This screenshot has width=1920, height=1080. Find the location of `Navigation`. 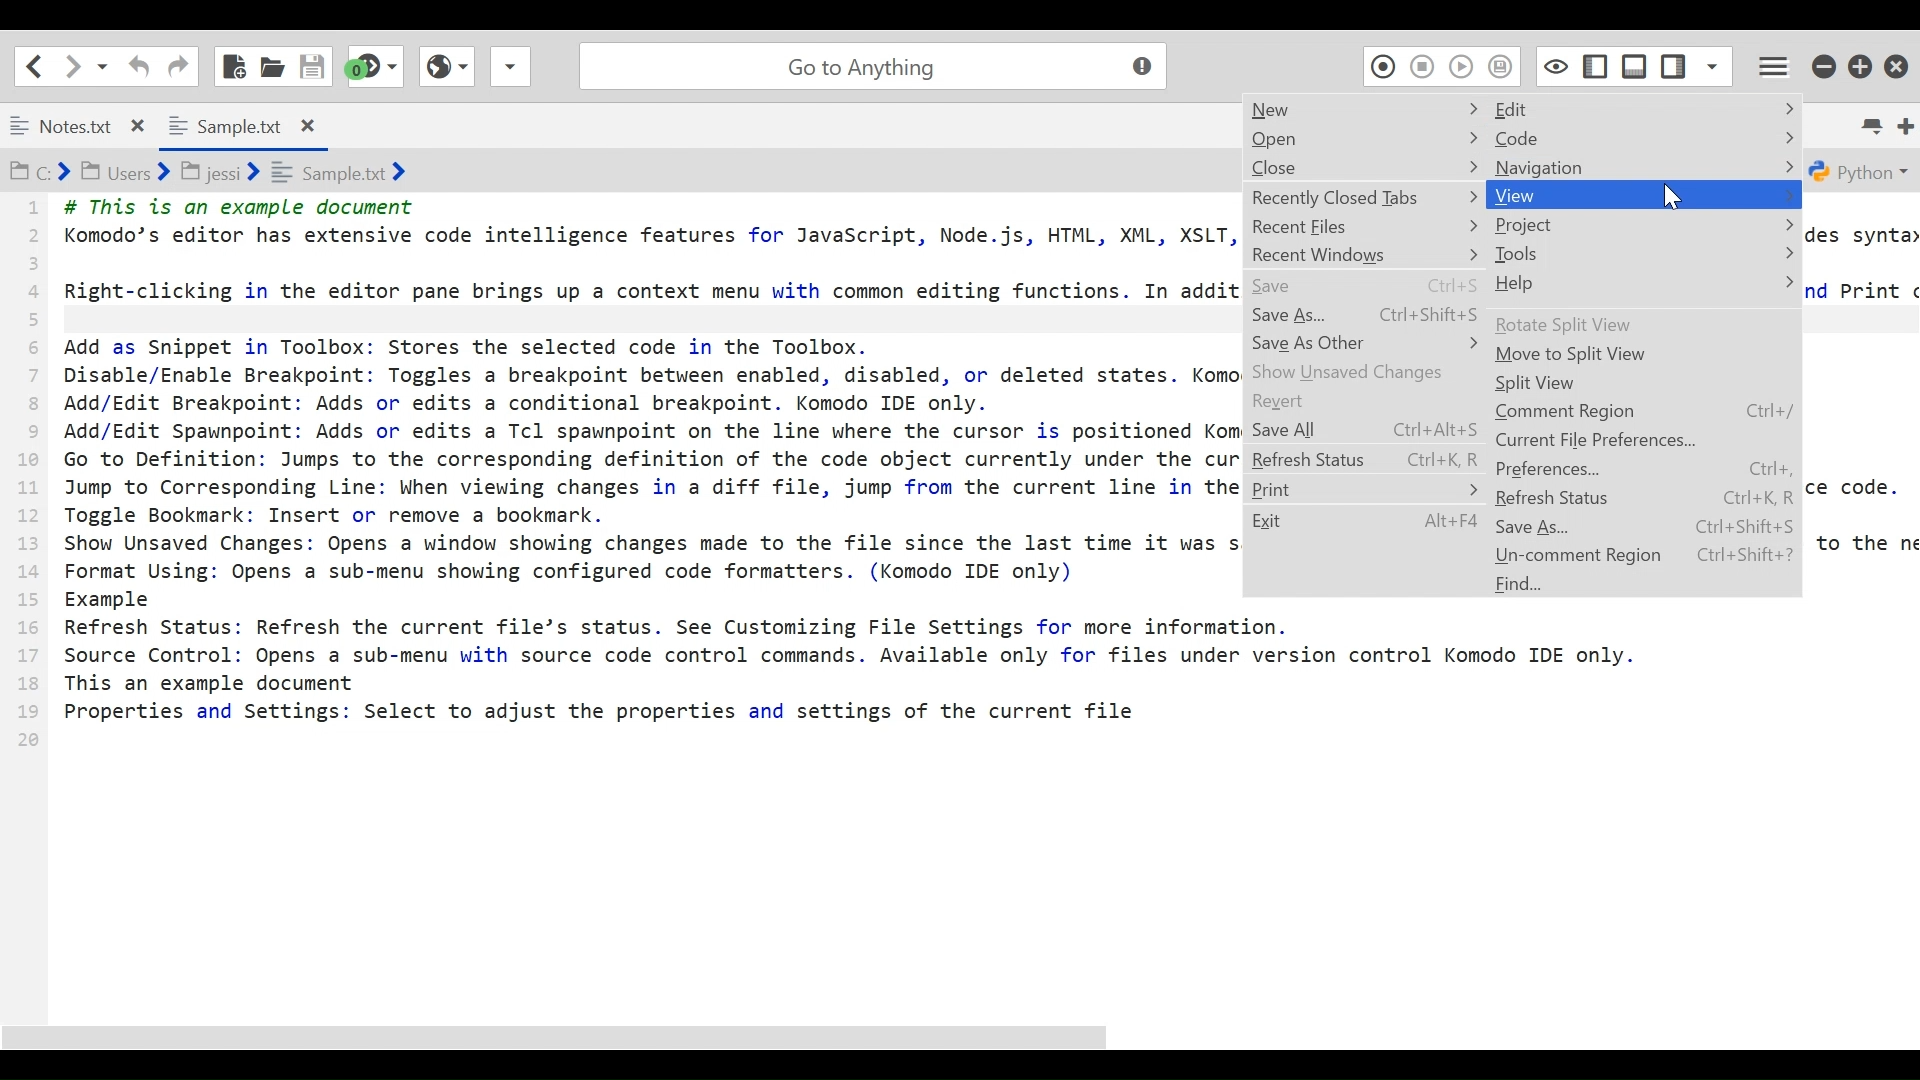

Navigation is located at coordinates (1646, 168).